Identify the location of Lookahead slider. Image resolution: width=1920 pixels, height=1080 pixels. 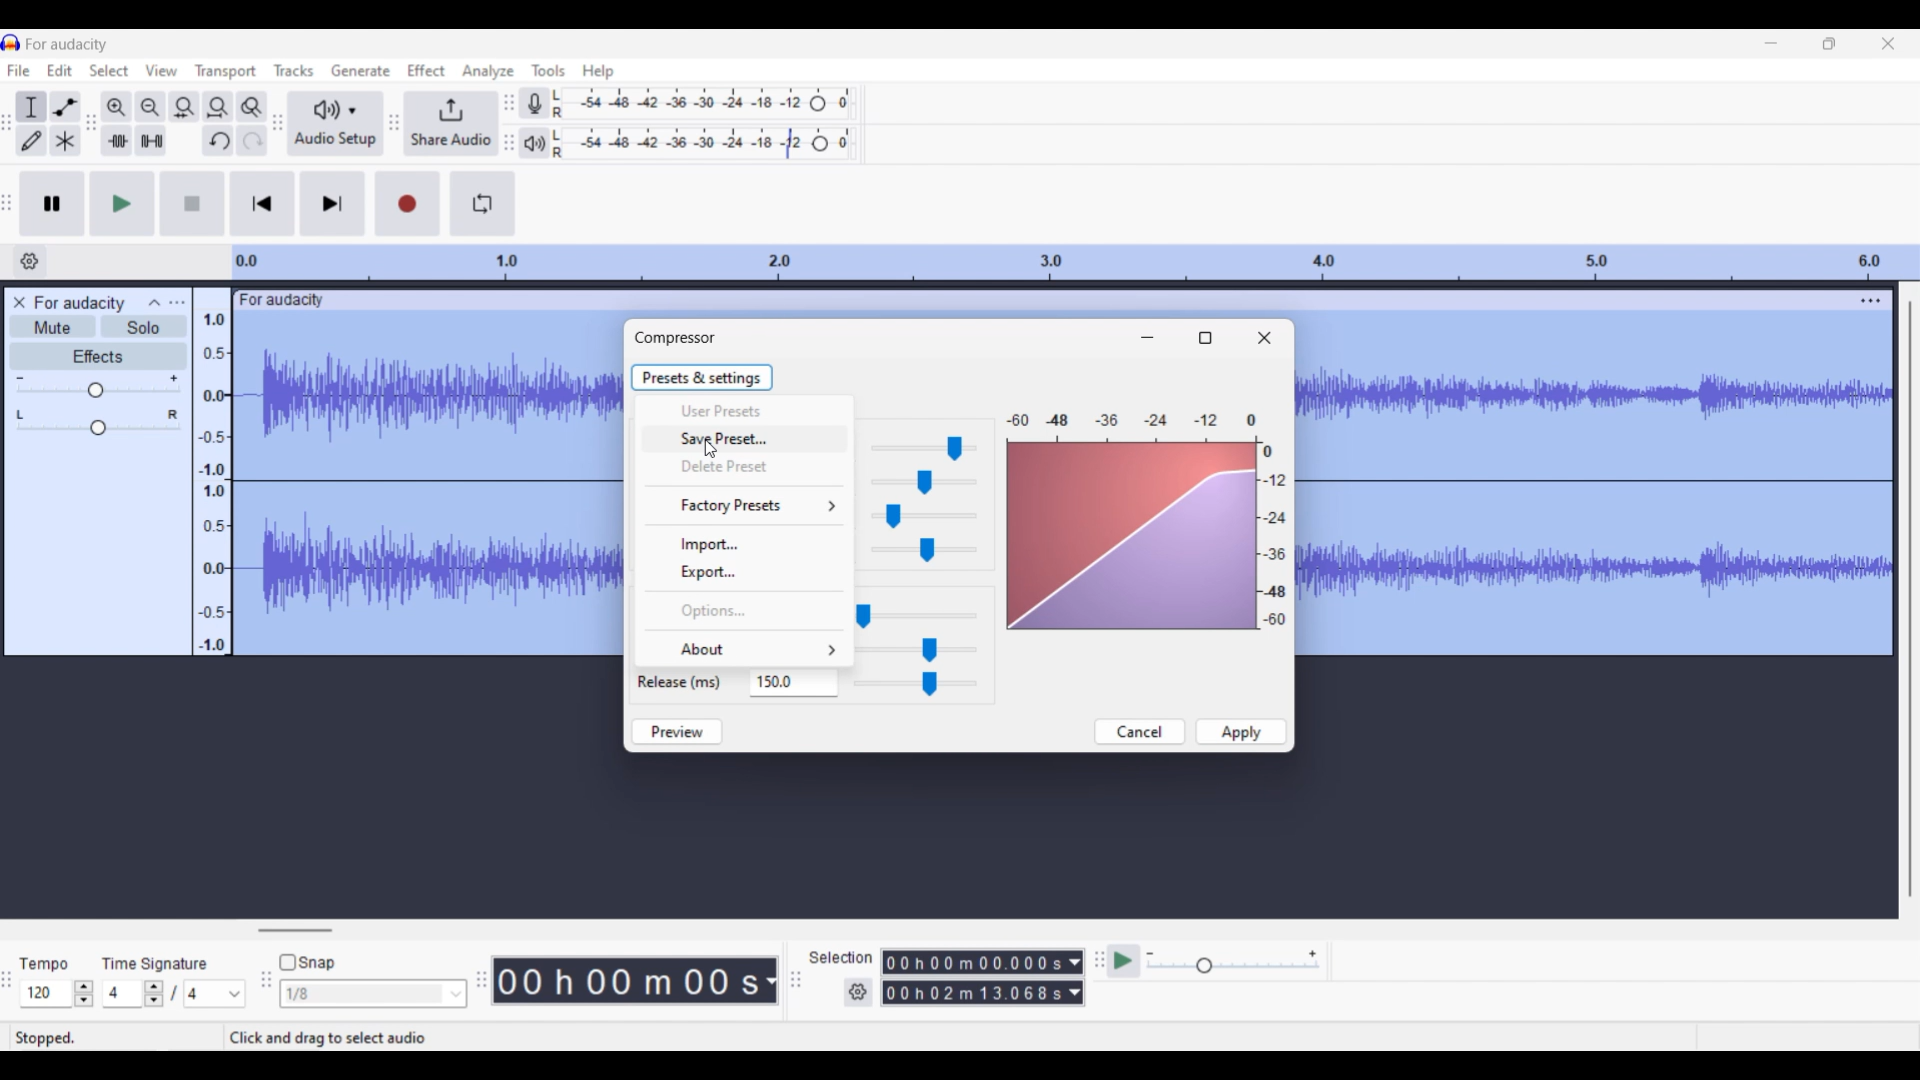
(915, 616).